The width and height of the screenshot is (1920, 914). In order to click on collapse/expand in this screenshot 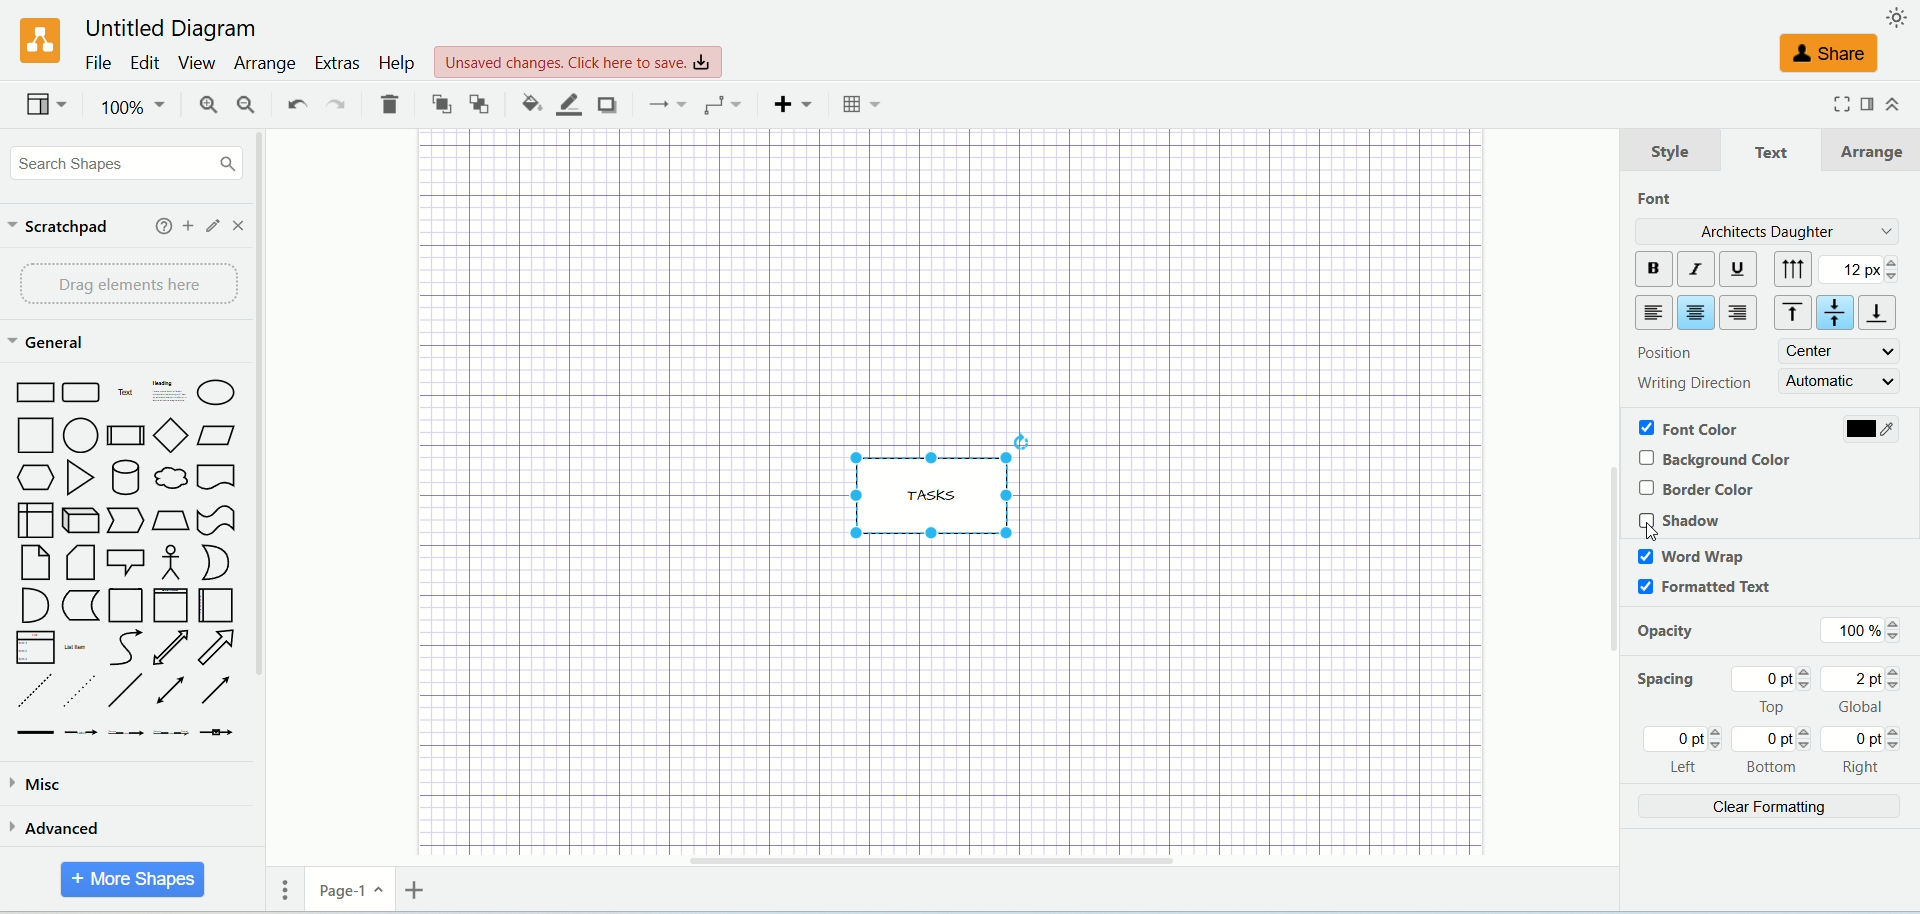, I will do `click(1893, 103)`.